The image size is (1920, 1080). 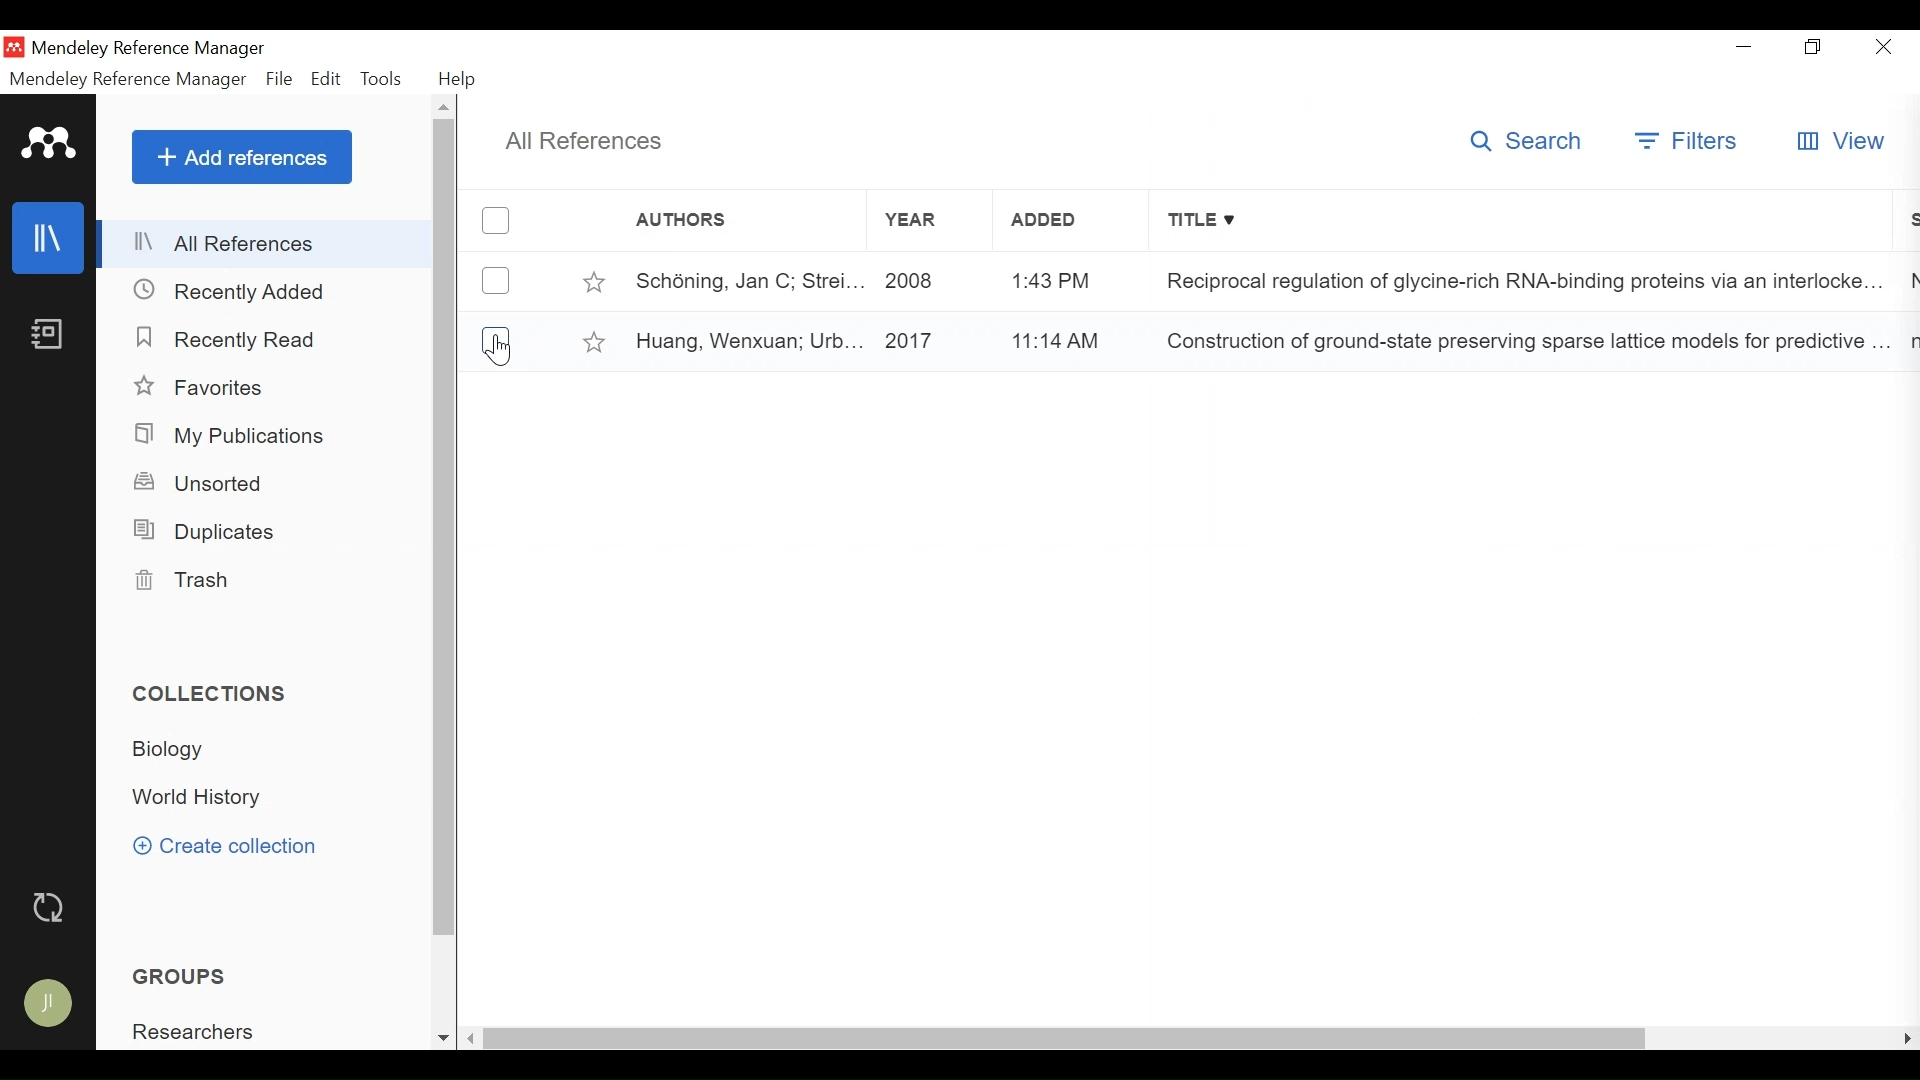 What do you see at coordinates (206, 386) in the screenshot?
I see `Favorites` at bounding box center [206, 386].